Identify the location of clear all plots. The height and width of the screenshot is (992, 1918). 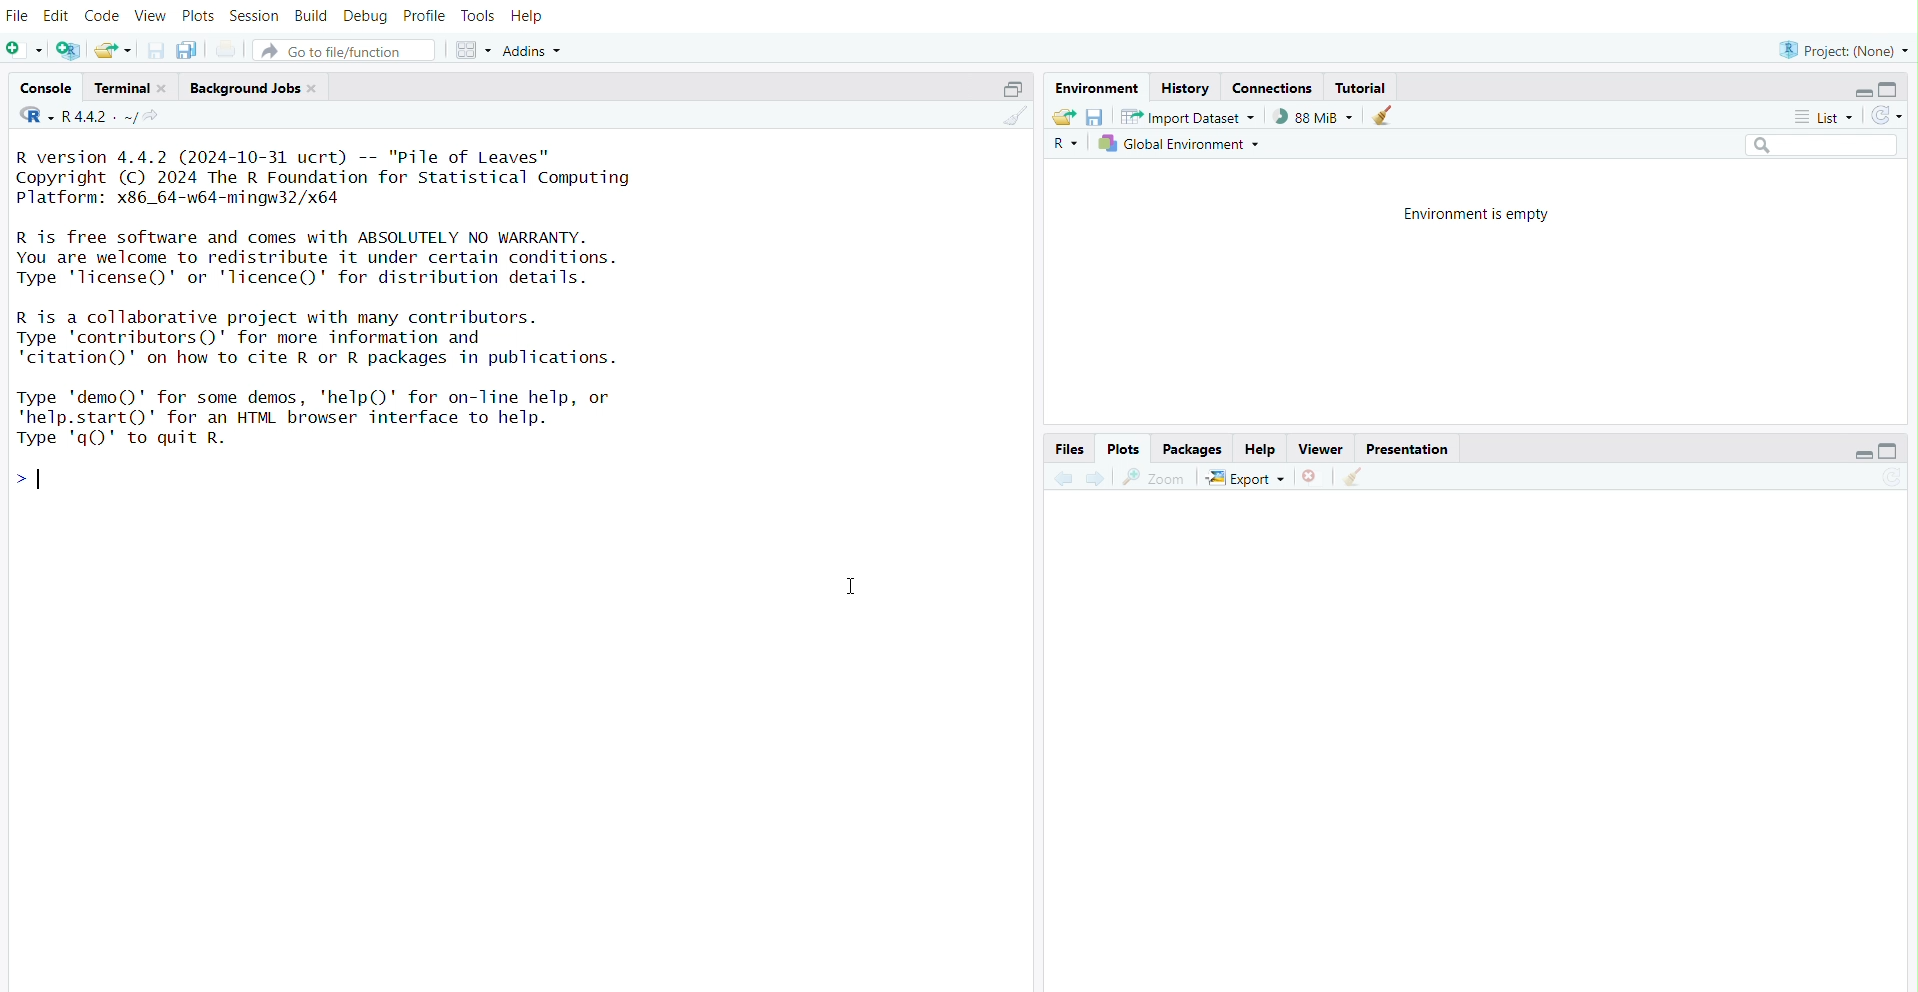
(1357, 477).